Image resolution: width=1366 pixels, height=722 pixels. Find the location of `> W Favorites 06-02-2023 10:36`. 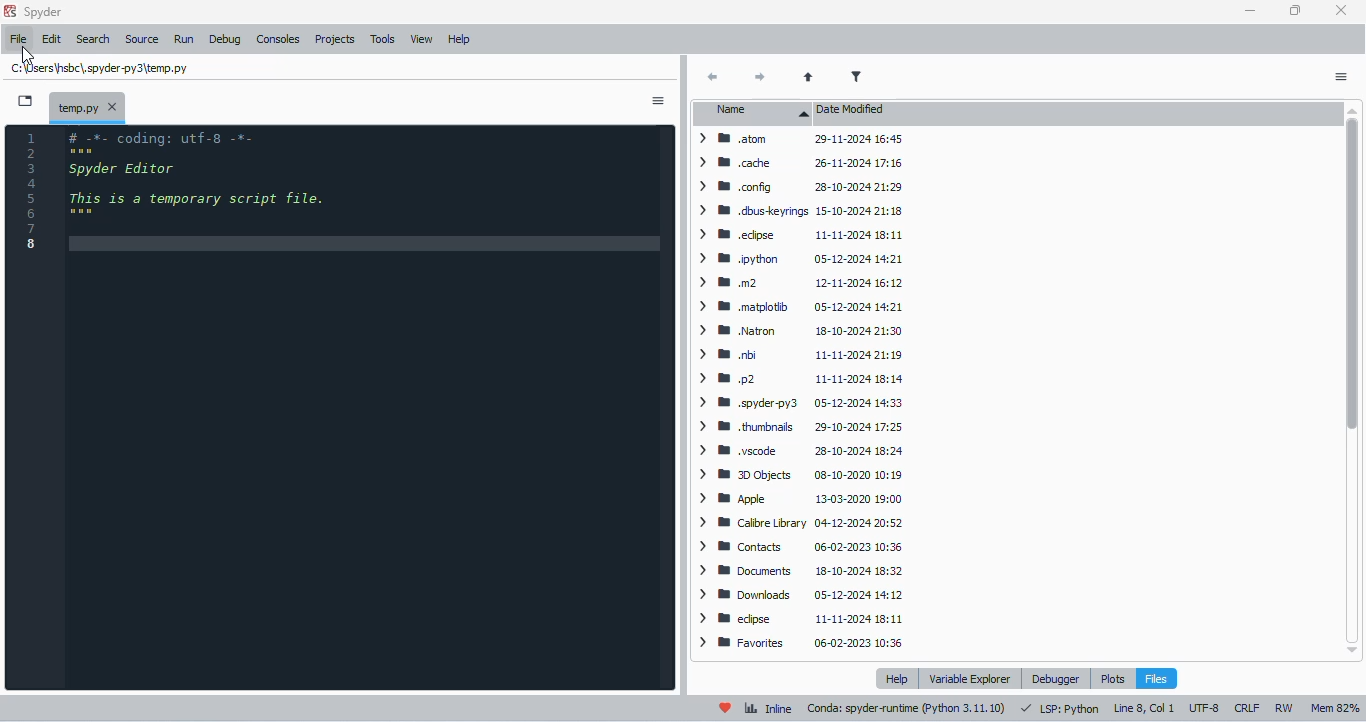

> W Favorites 06-02-2023 10:36 is located at coordinates (801, 644).